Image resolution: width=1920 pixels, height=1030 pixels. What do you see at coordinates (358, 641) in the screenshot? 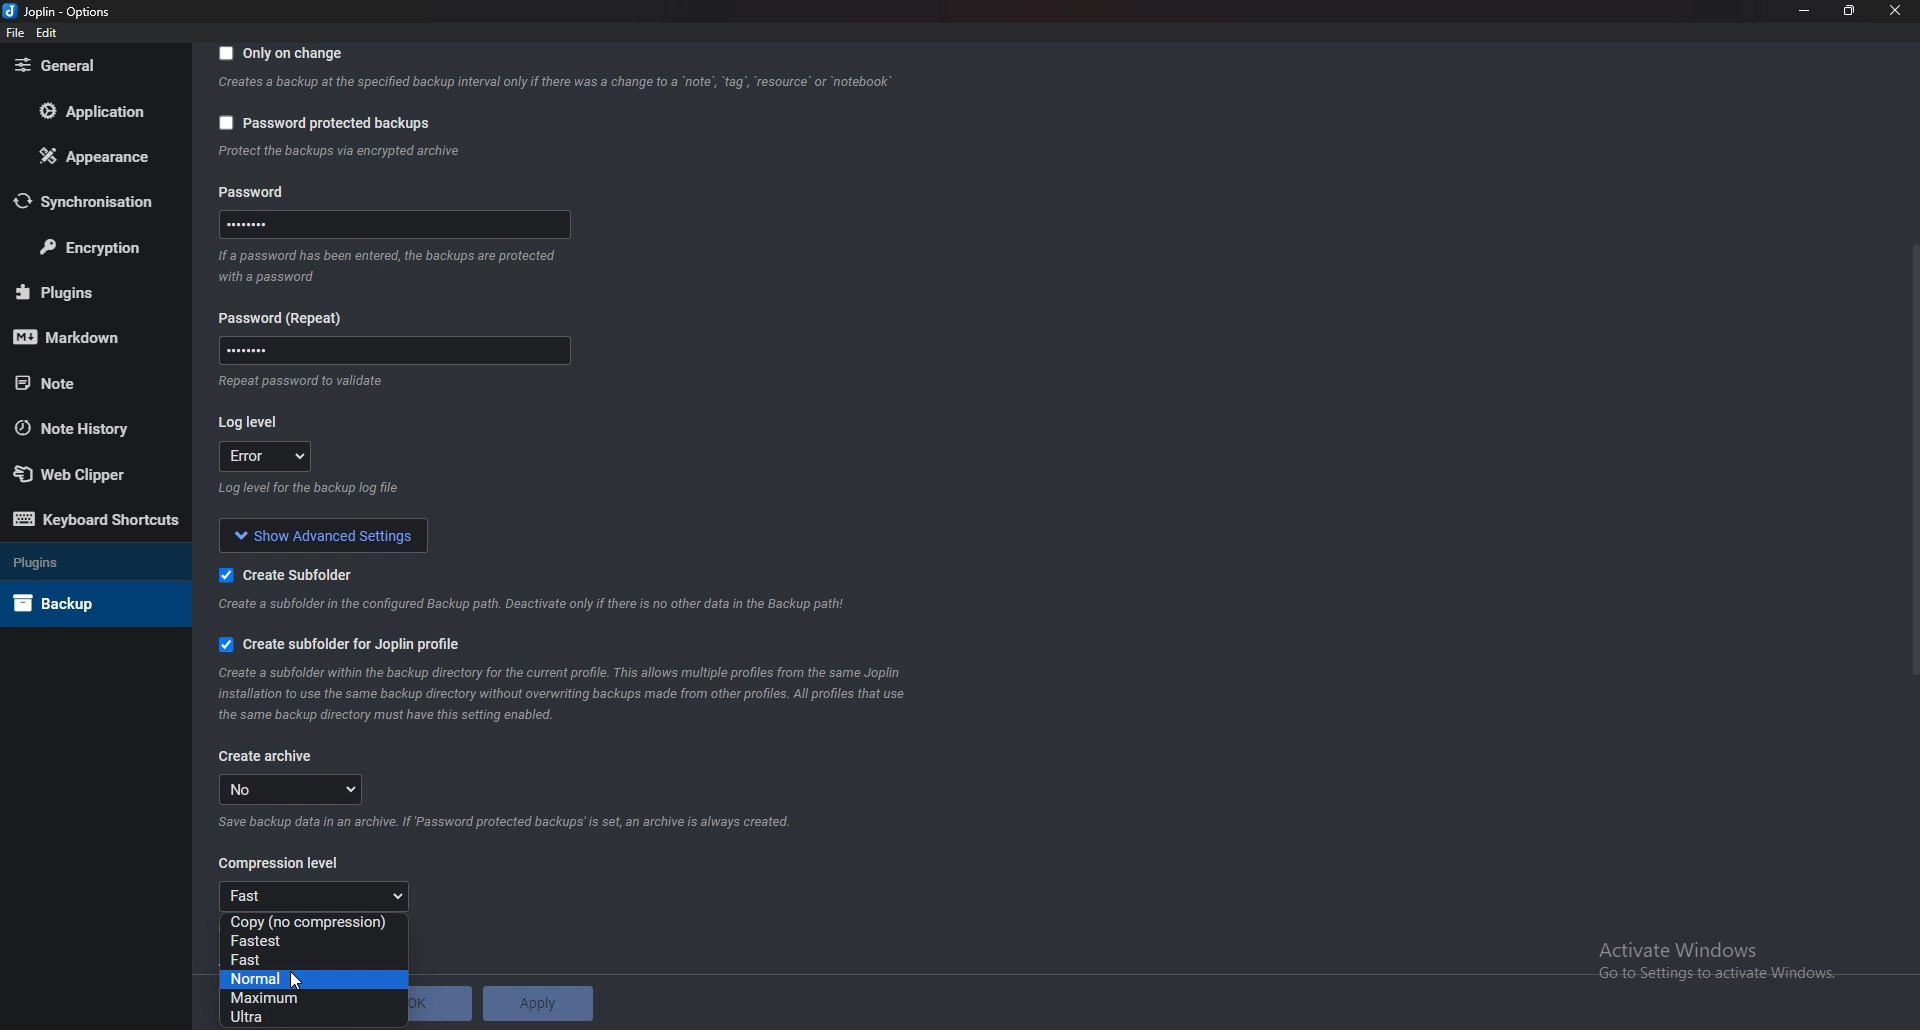
I see `Create subfolder for joplin profile` at bounding box center [358, 641].